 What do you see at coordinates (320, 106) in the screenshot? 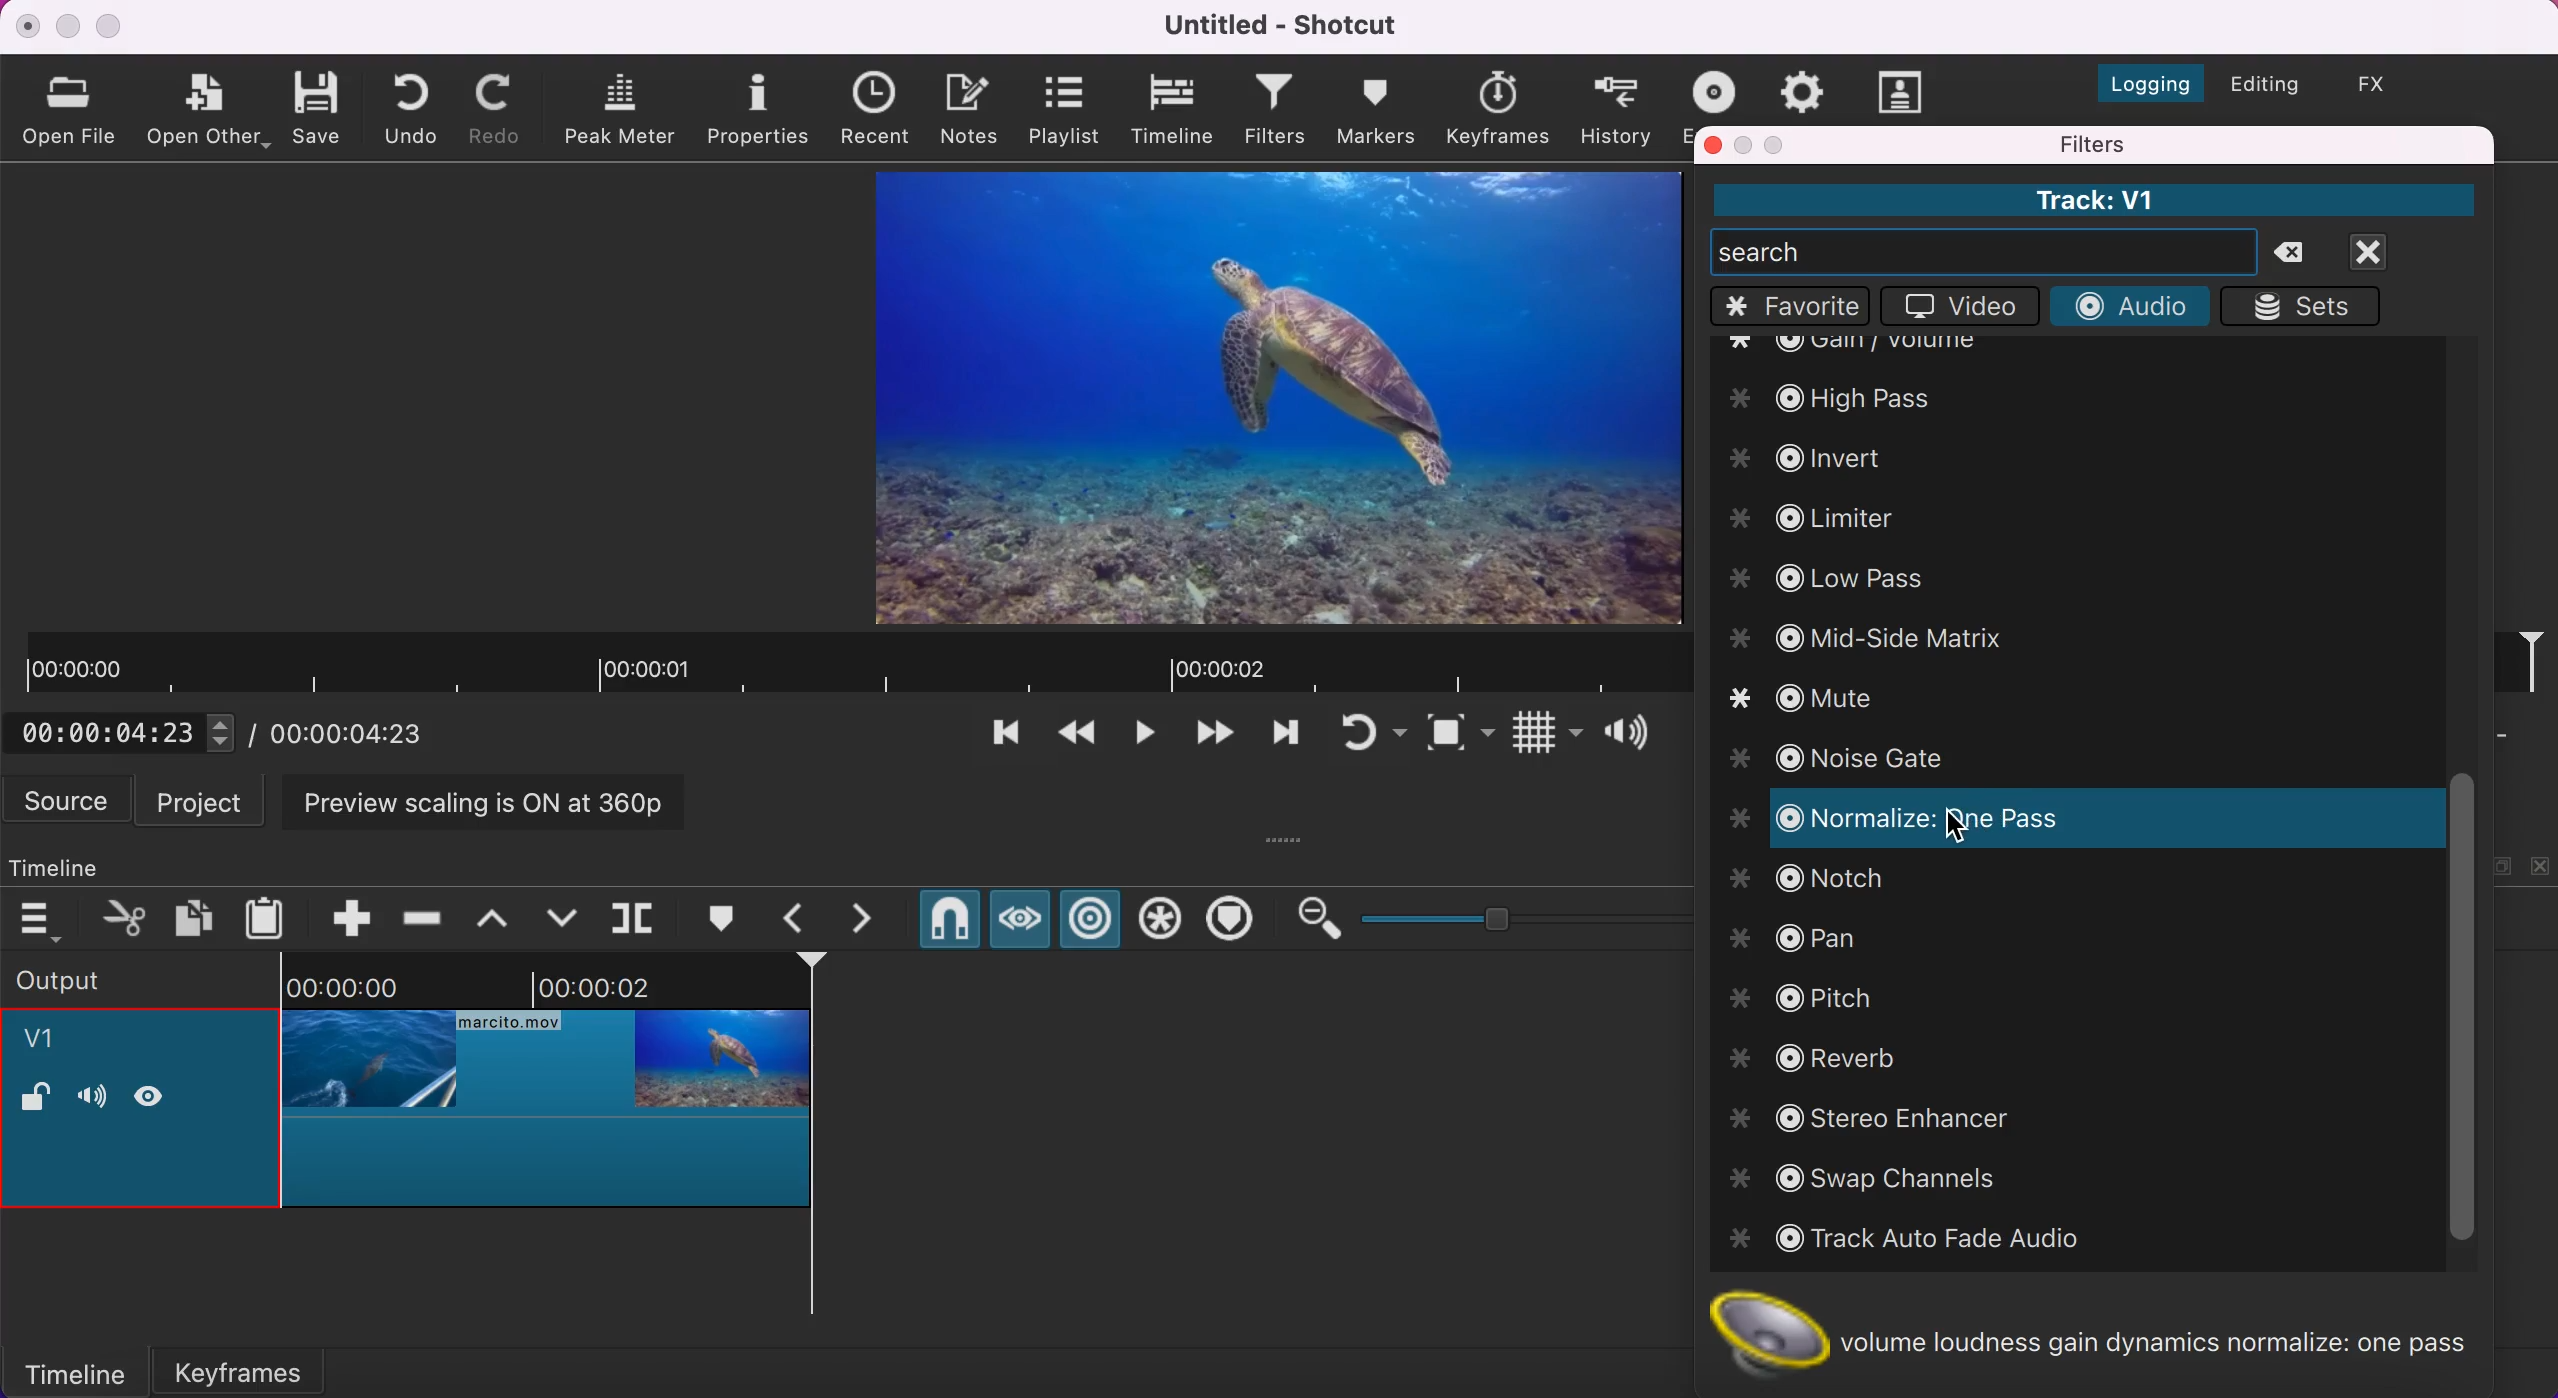
I see `save` at bounding box center [320, 106].